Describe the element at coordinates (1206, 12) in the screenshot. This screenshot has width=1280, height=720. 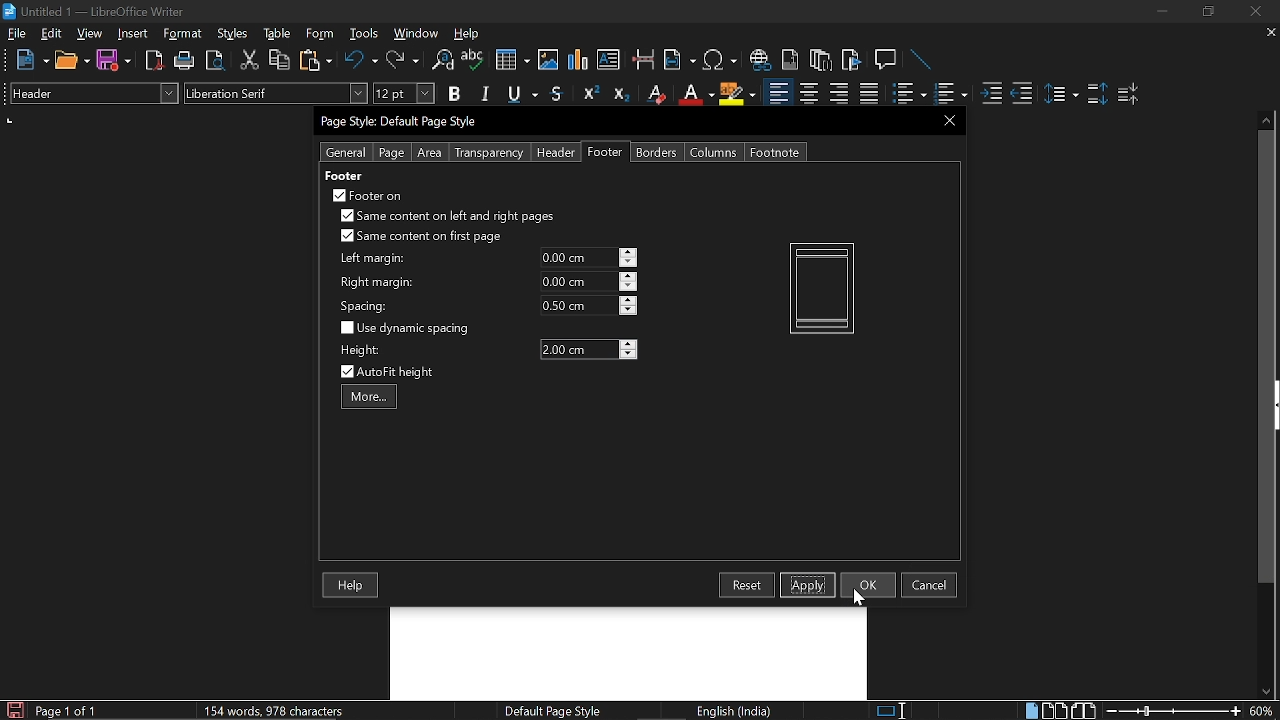
I see `Restore down` at that location.